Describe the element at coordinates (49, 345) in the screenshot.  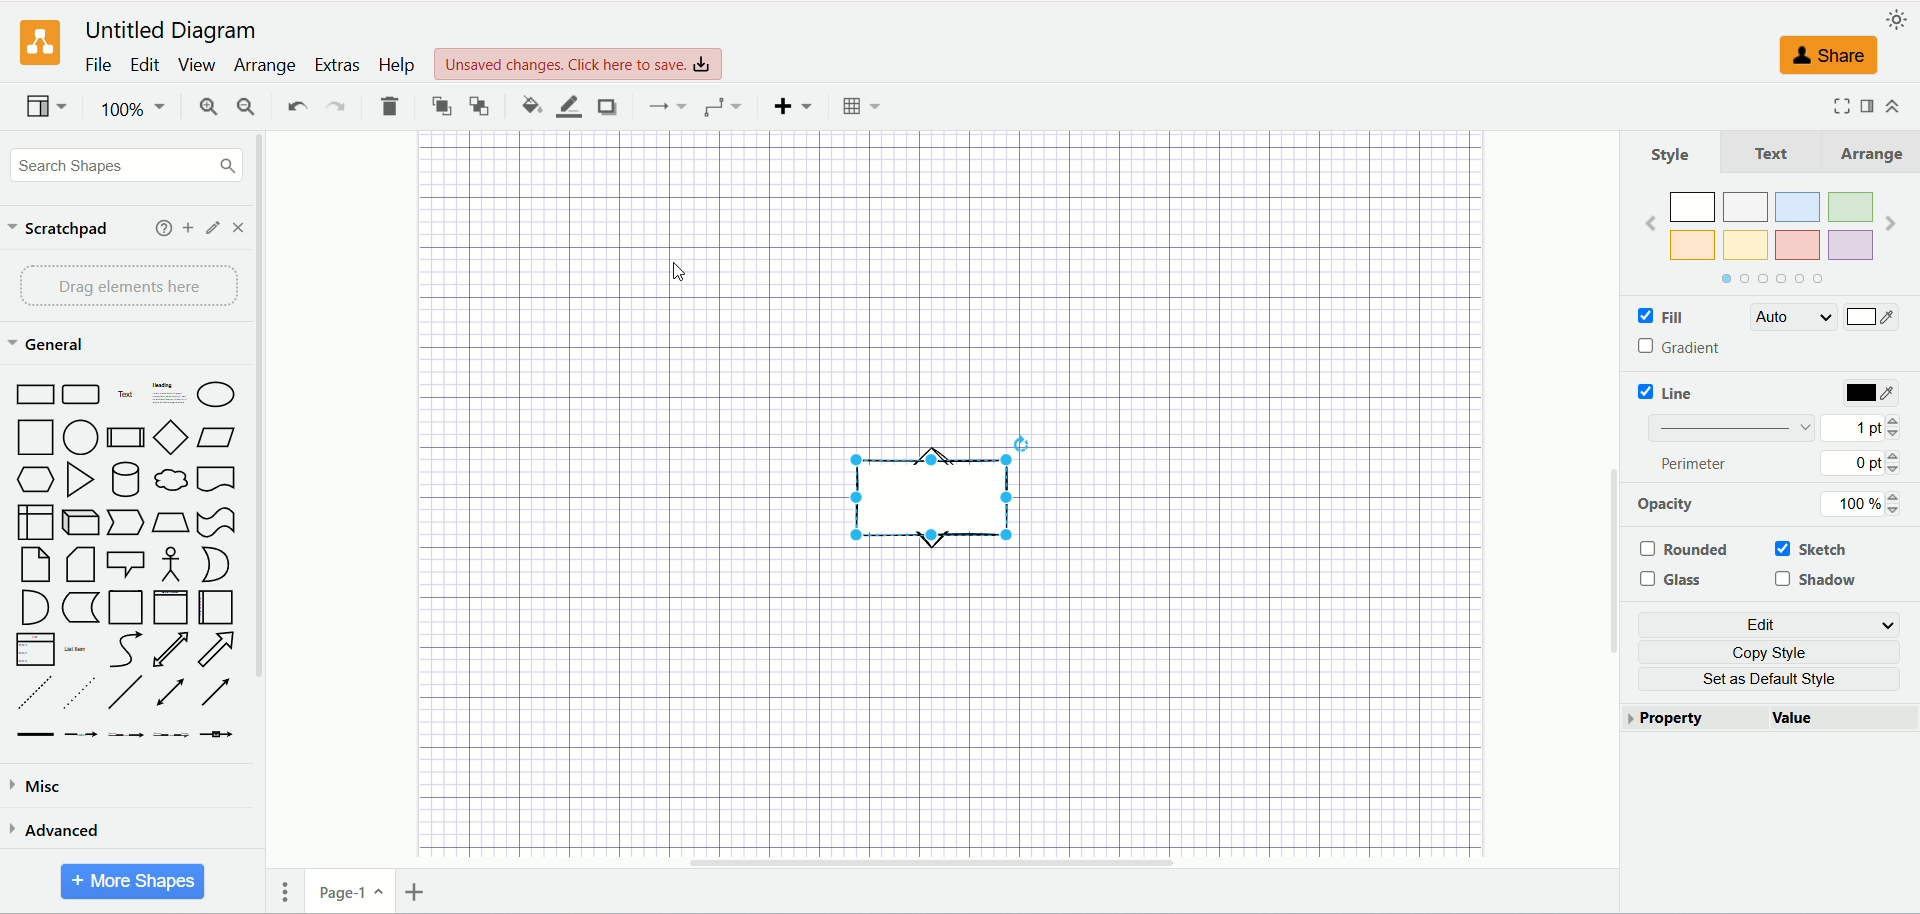
I see `general` at that location.